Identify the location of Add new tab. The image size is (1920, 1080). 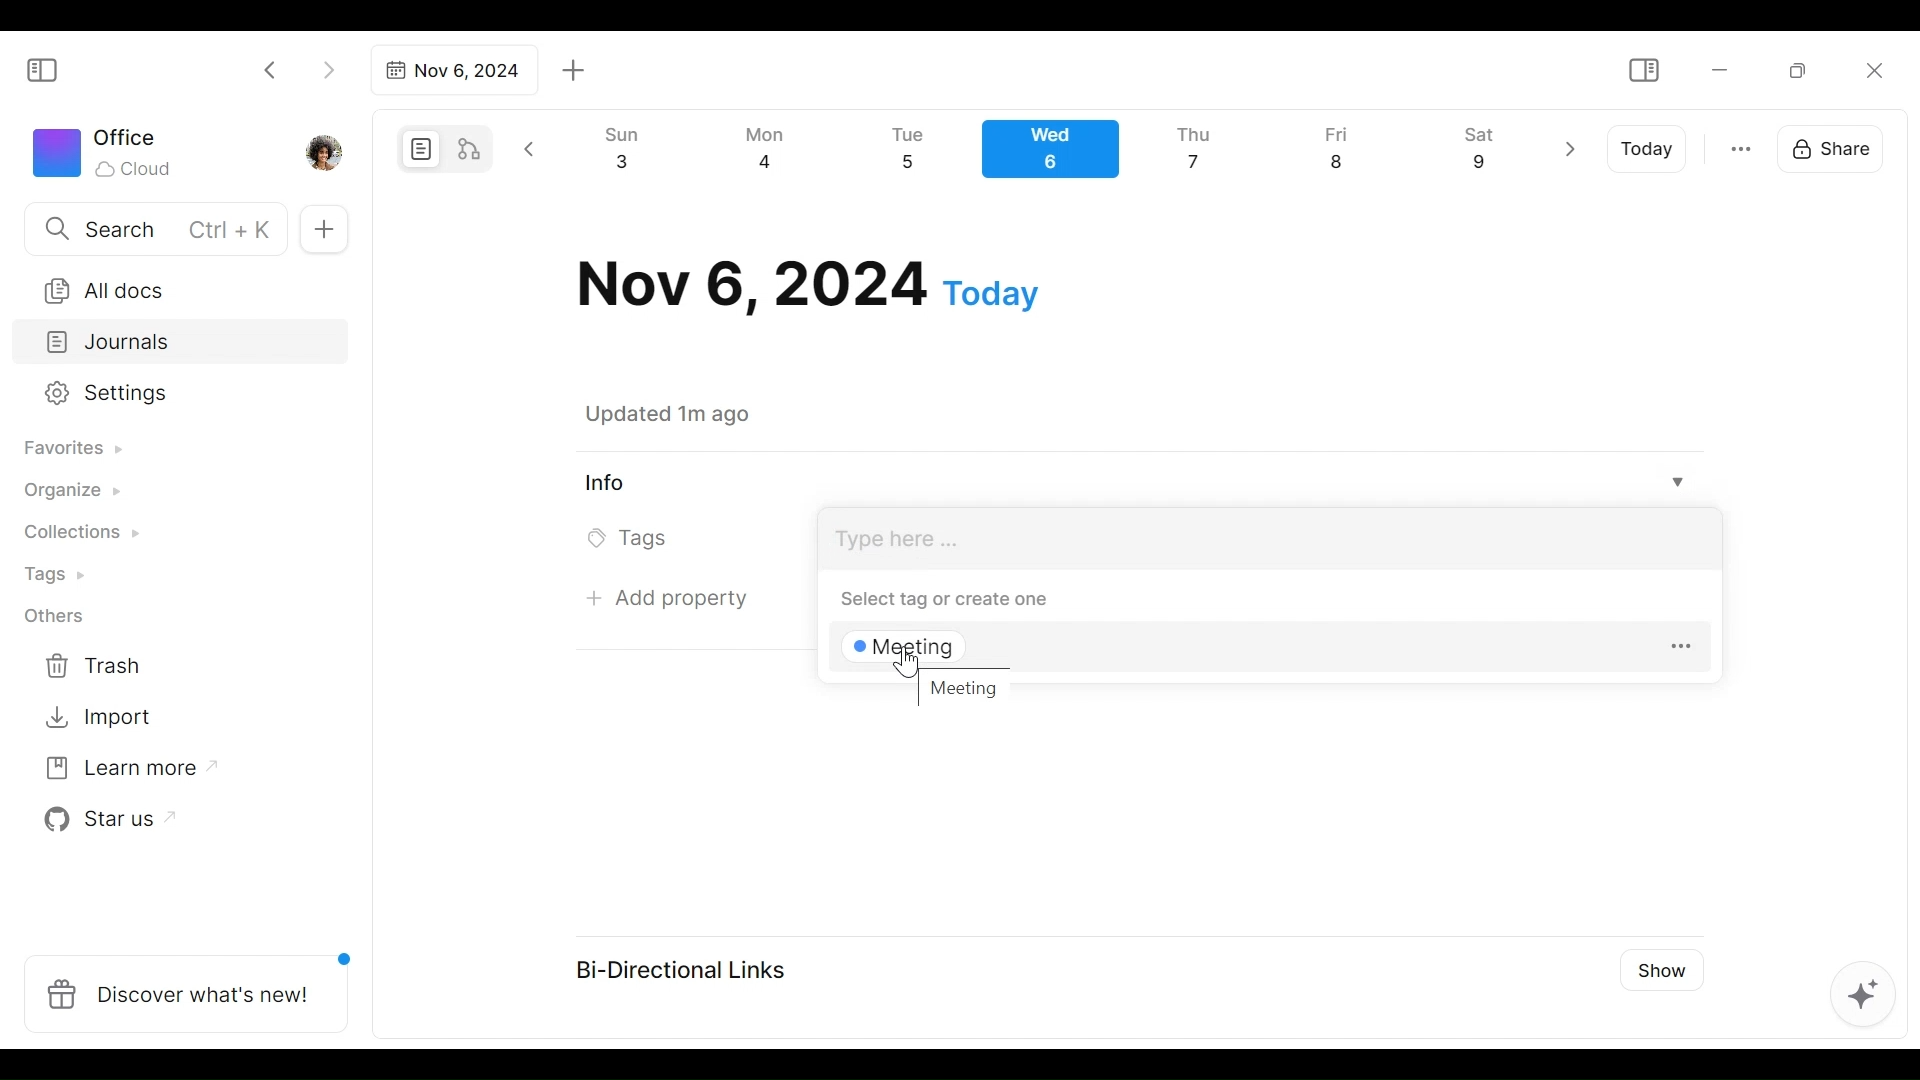
(574, 71).